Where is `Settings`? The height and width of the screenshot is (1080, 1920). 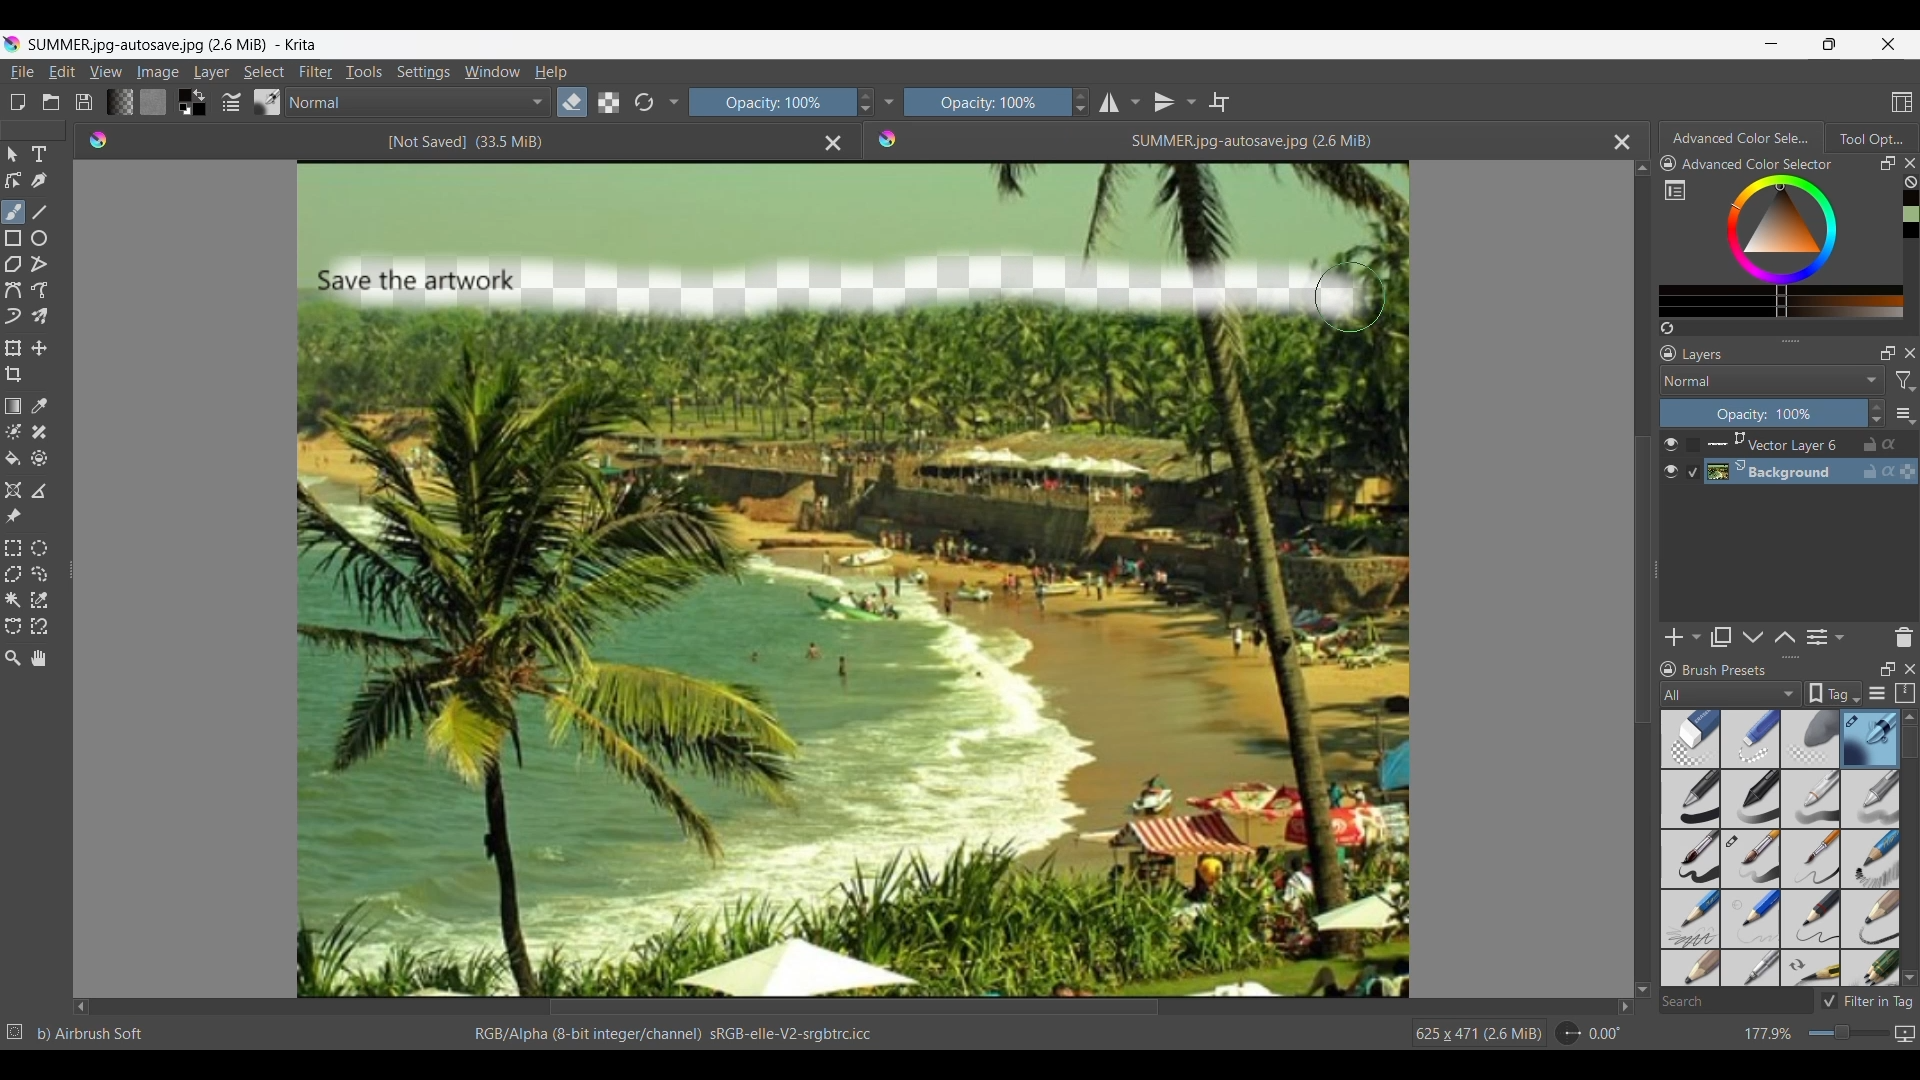 Settings is located at coordinates (424, 72).